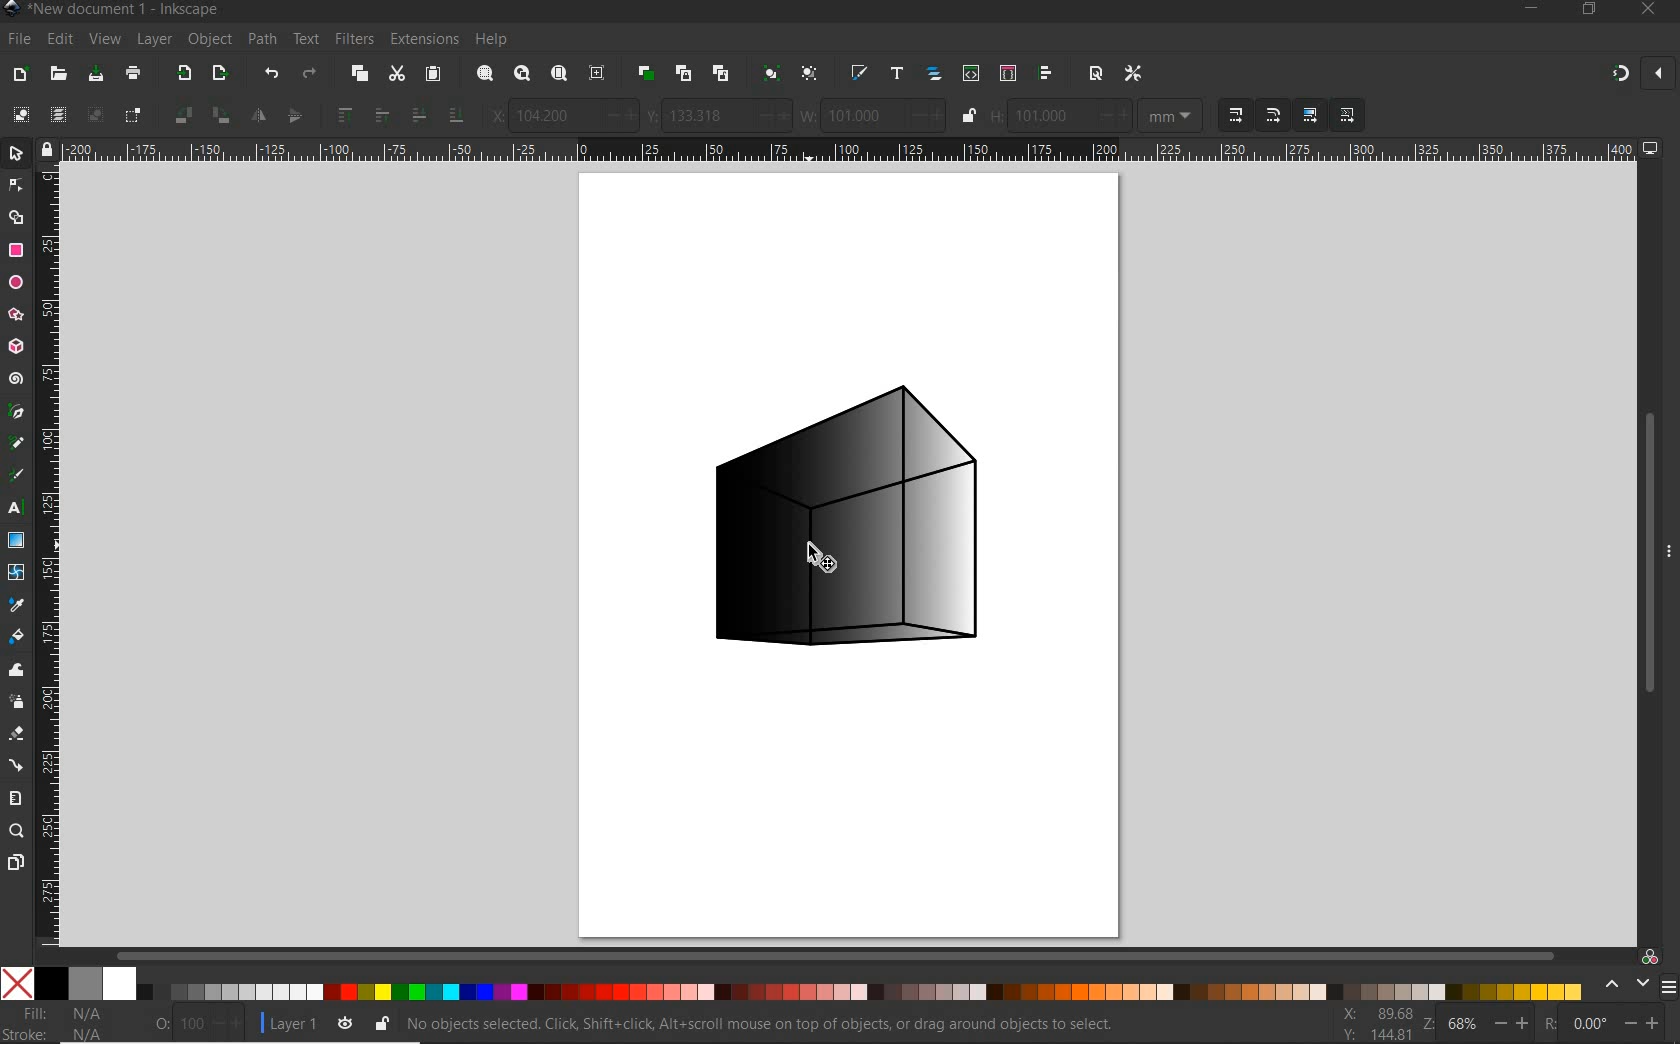 The image size is (1680, 1044). I want to click on ZOOM SELECTION, so click(485, 73).